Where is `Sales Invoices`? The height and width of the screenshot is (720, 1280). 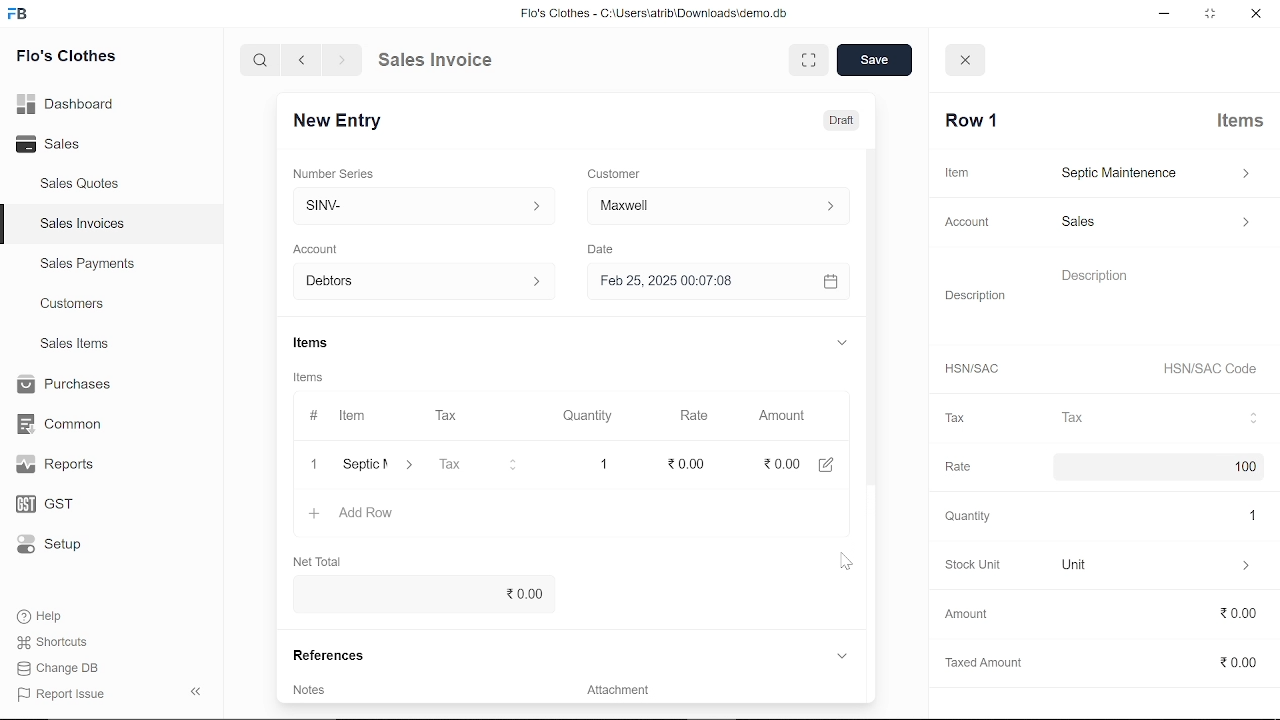 Sales Invoices is located at coordinates (82, 224).